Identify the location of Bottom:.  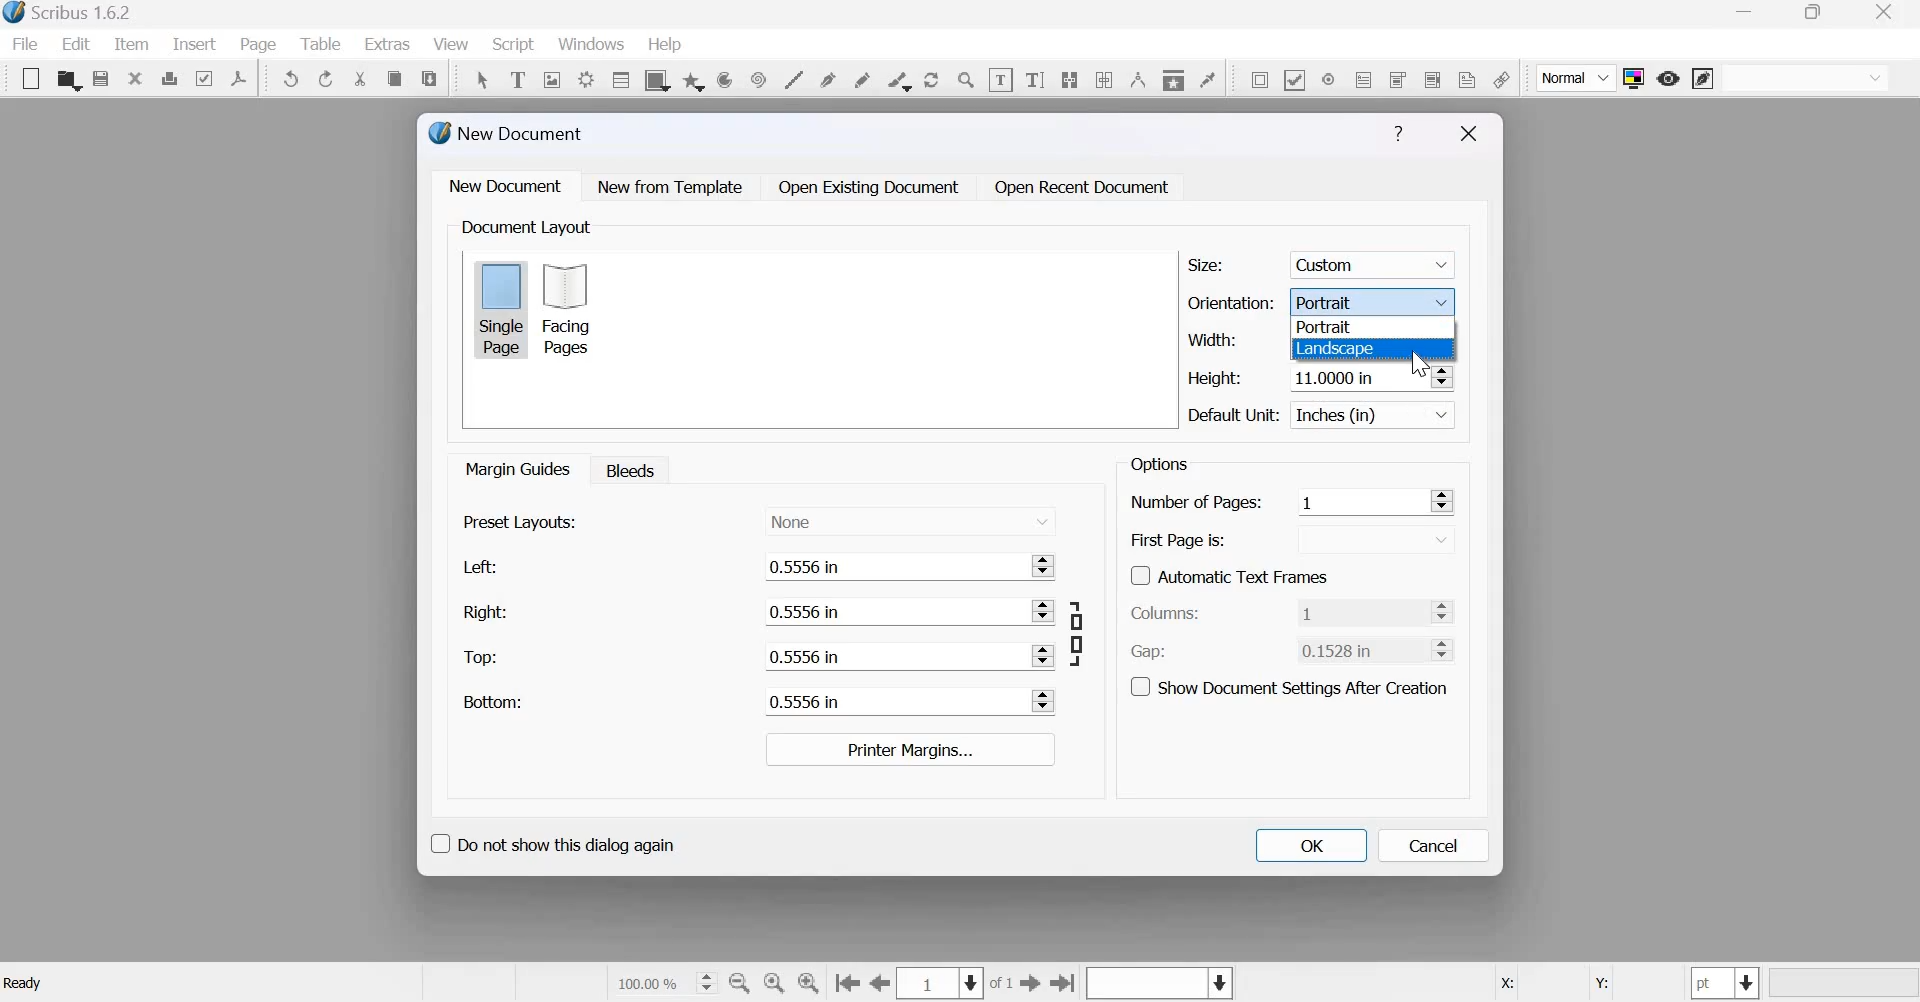
(491, 701).